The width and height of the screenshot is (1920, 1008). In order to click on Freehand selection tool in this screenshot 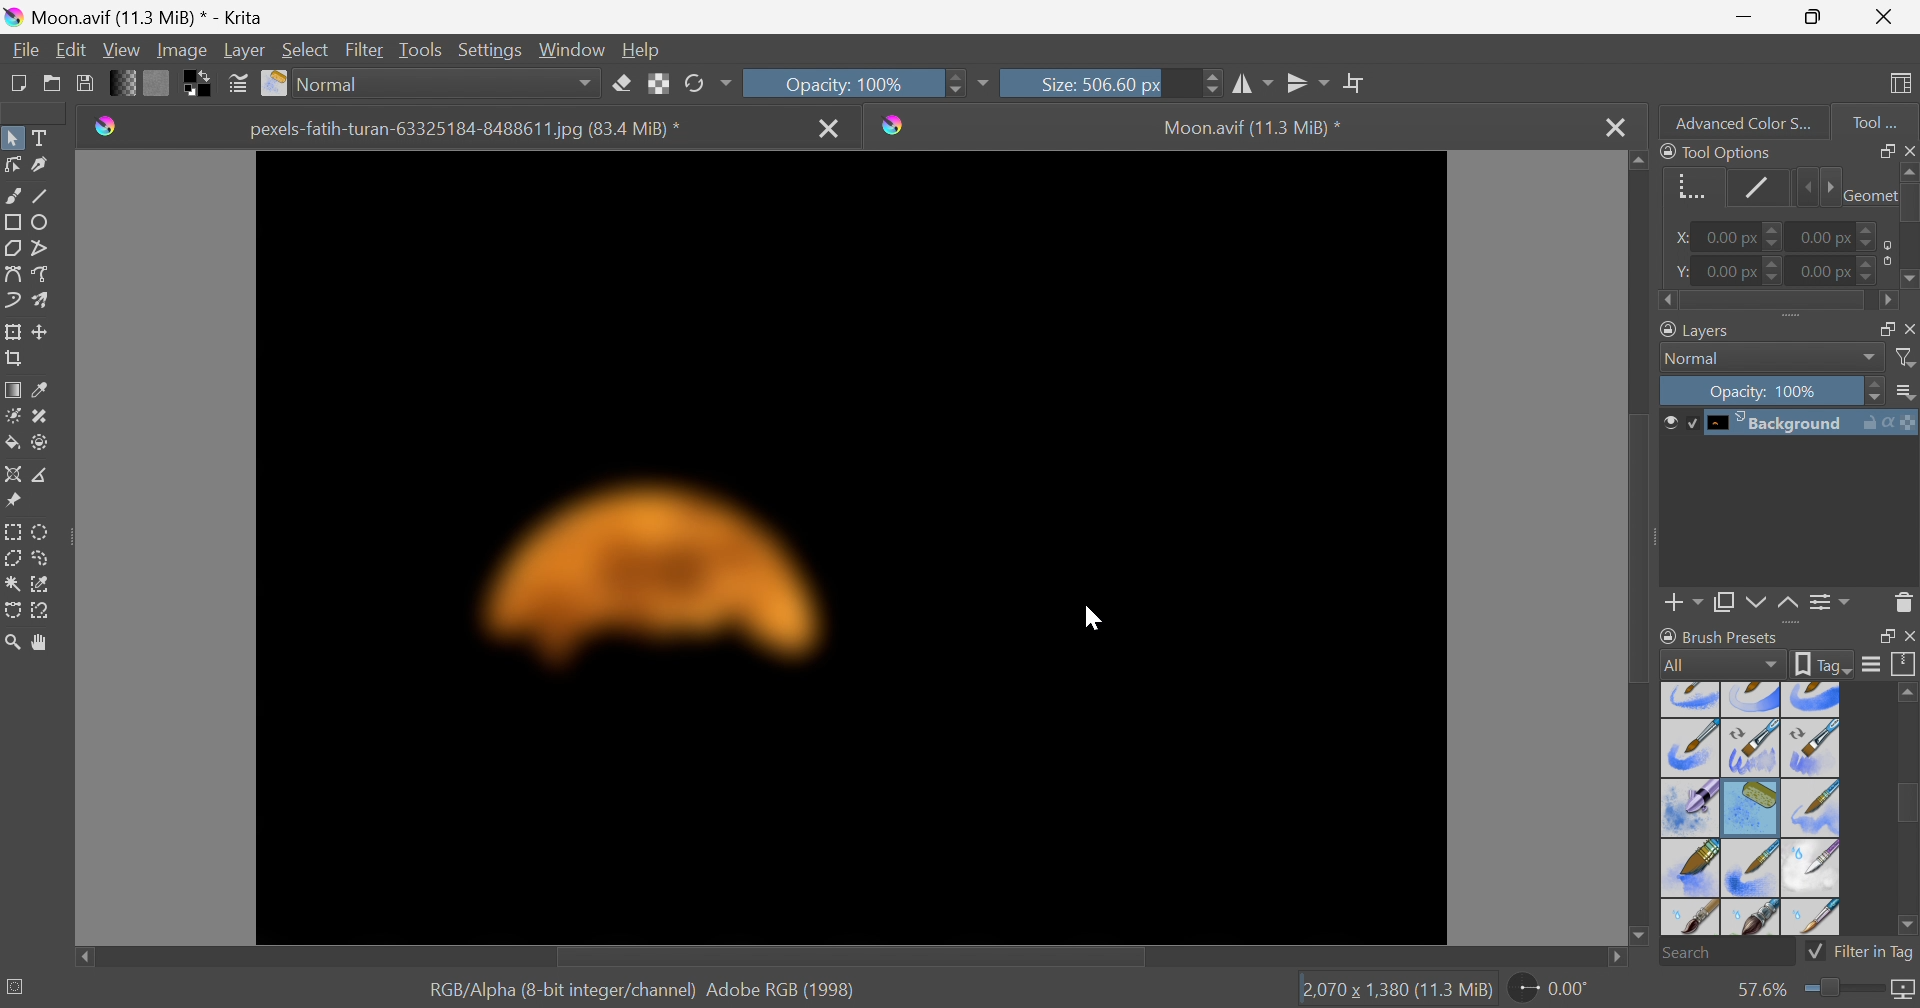, I will do `click(45, 557)`.